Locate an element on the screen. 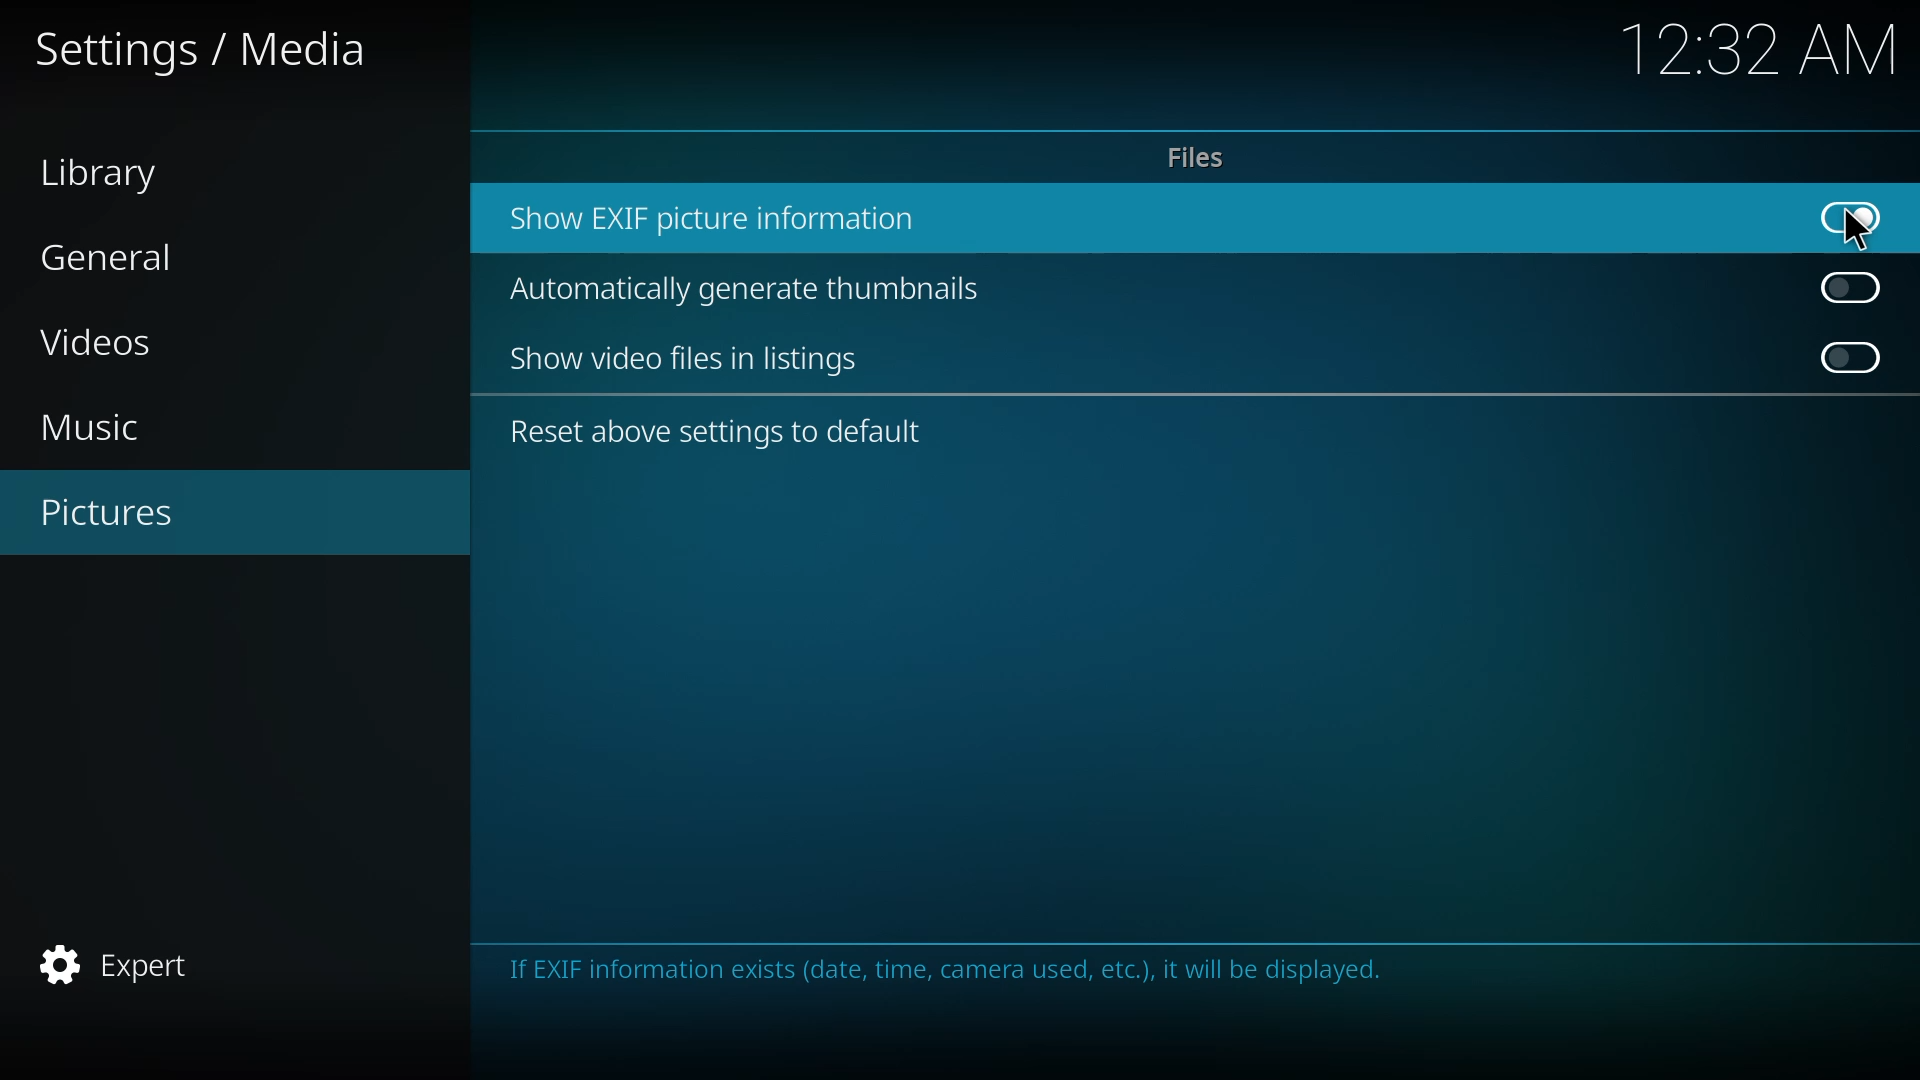 This screenshot has height=1080, width=1920. show video files in listing is located at coordinates (690, 357).